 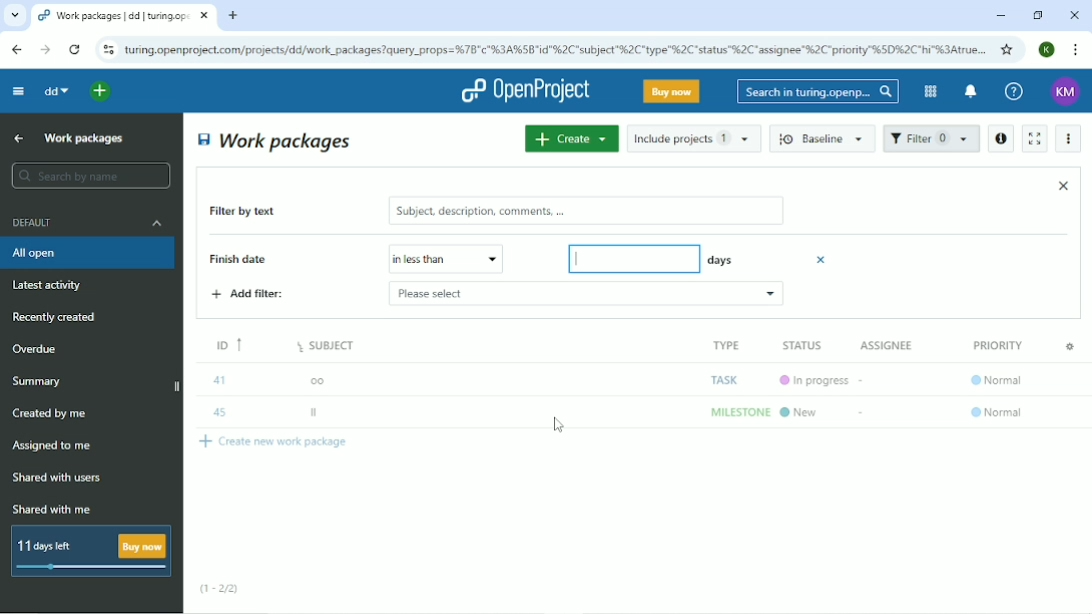 I want to click on Work packages, so click(x=85, y=137).